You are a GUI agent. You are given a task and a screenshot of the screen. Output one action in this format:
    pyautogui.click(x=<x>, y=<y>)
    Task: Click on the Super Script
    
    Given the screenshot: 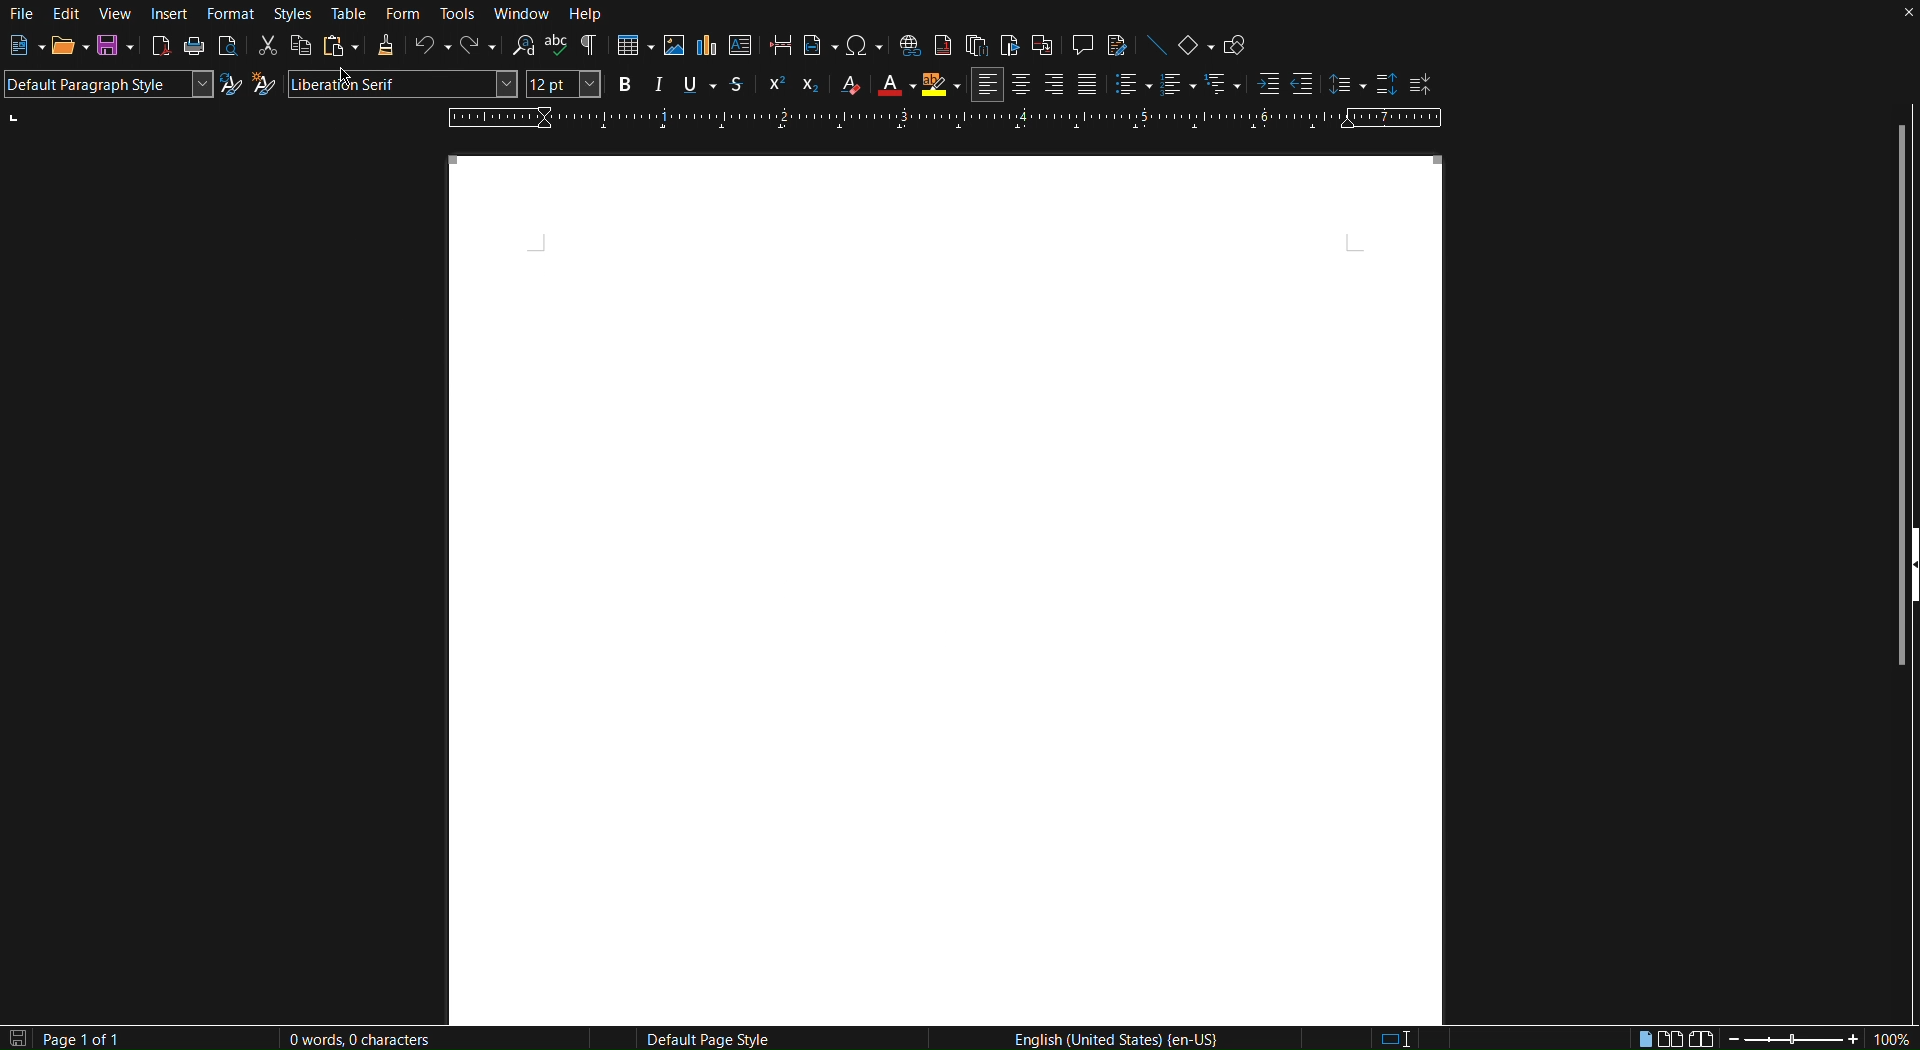 What is the action you would take?
    pyautogui.click(x=774, y=84)
    